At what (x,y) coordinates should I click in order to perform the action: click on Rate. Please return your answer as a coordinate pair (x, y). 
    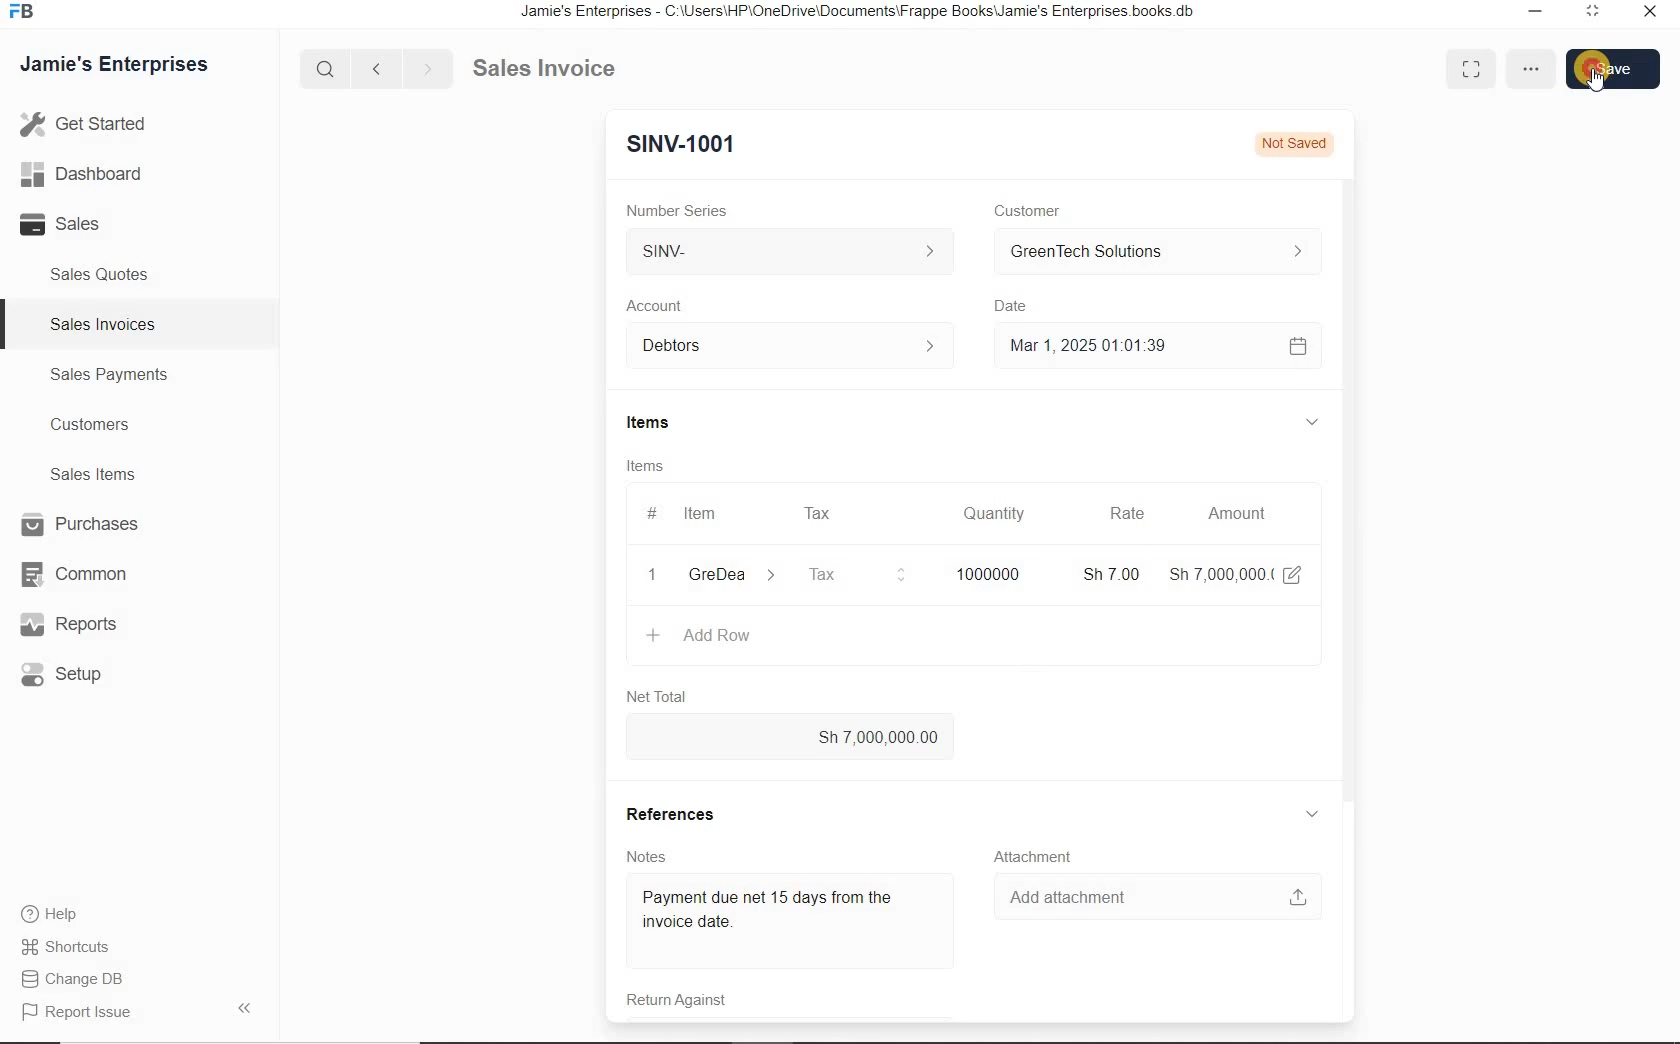
    Looking at the image, I should click on (1127, 515).